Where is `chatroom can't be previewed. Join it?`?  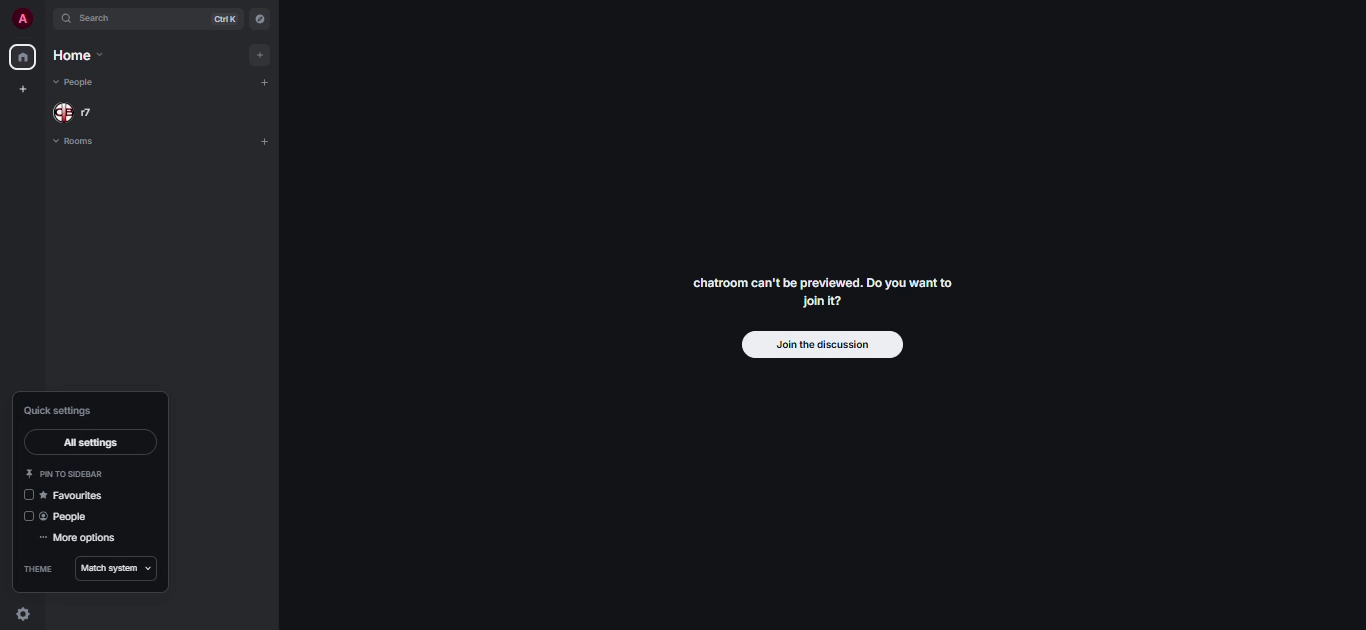
chatroom can't be previewed. Join it? is located at coordinates (822, 294).